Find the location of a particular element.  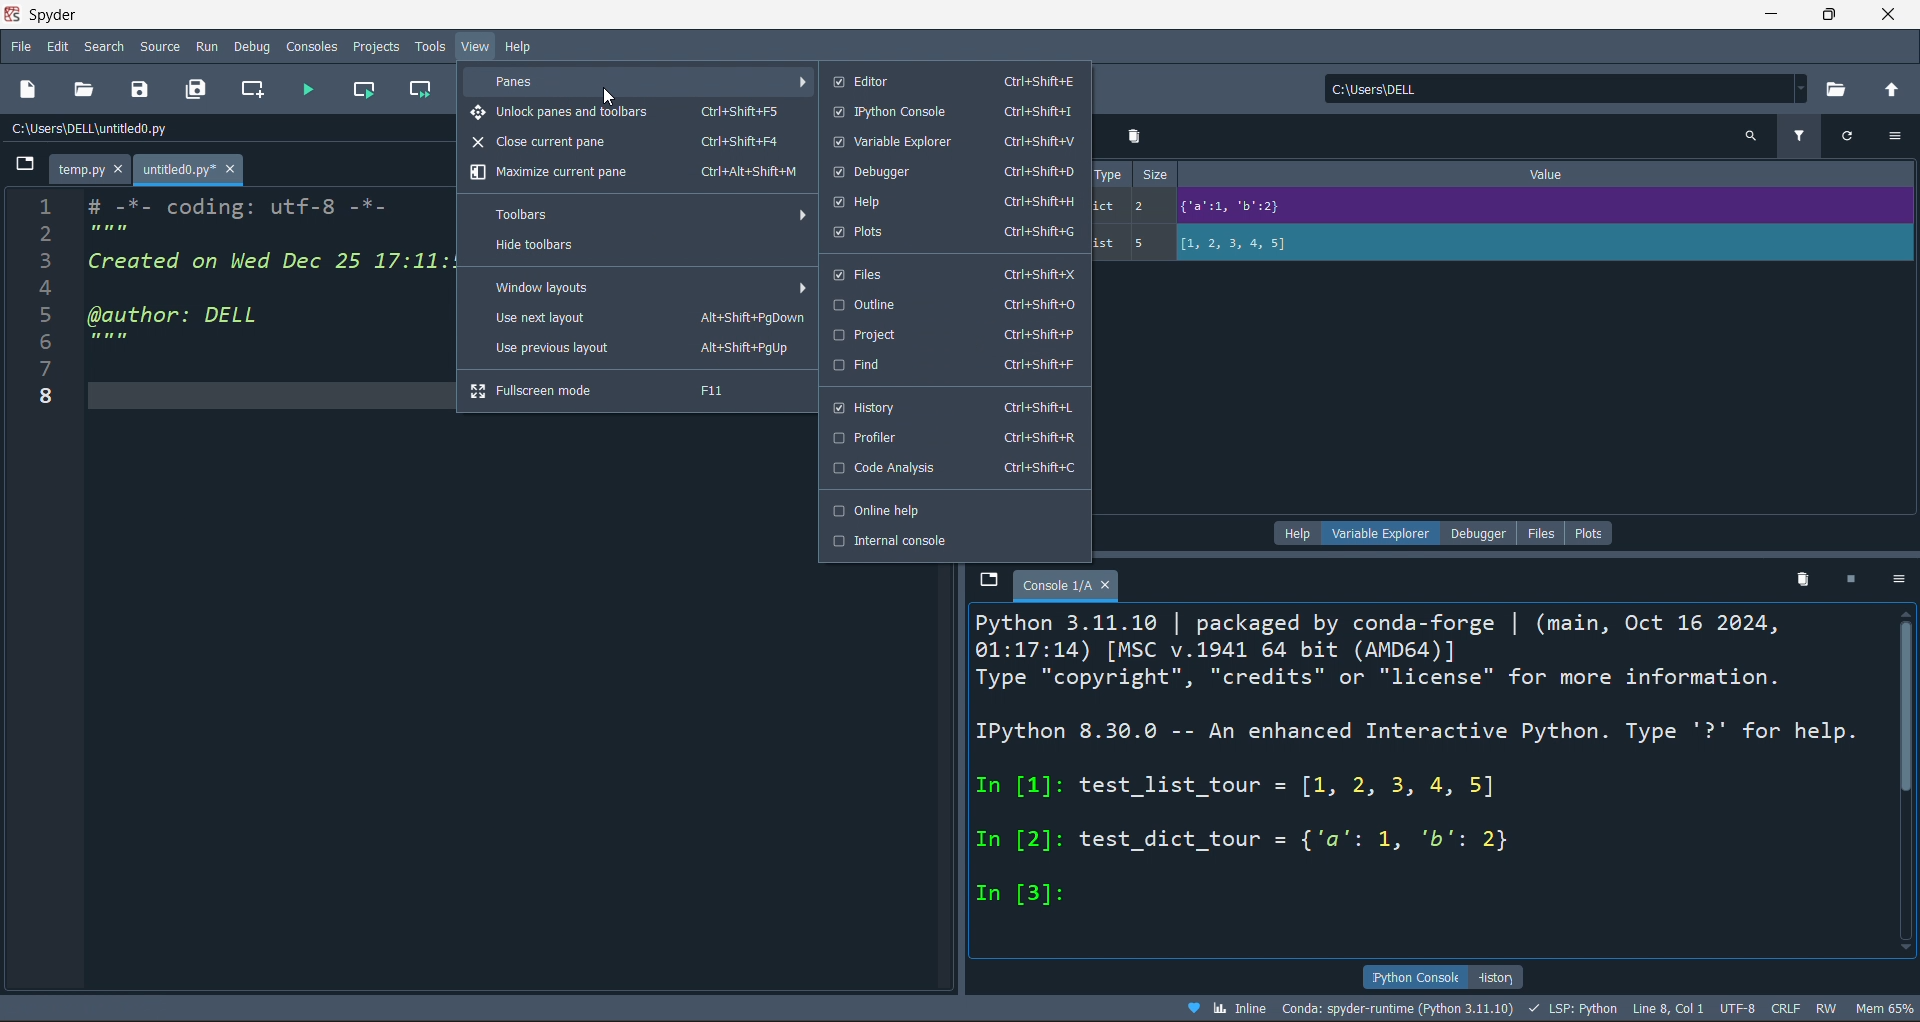

run file is located at coordinates (310, 88).